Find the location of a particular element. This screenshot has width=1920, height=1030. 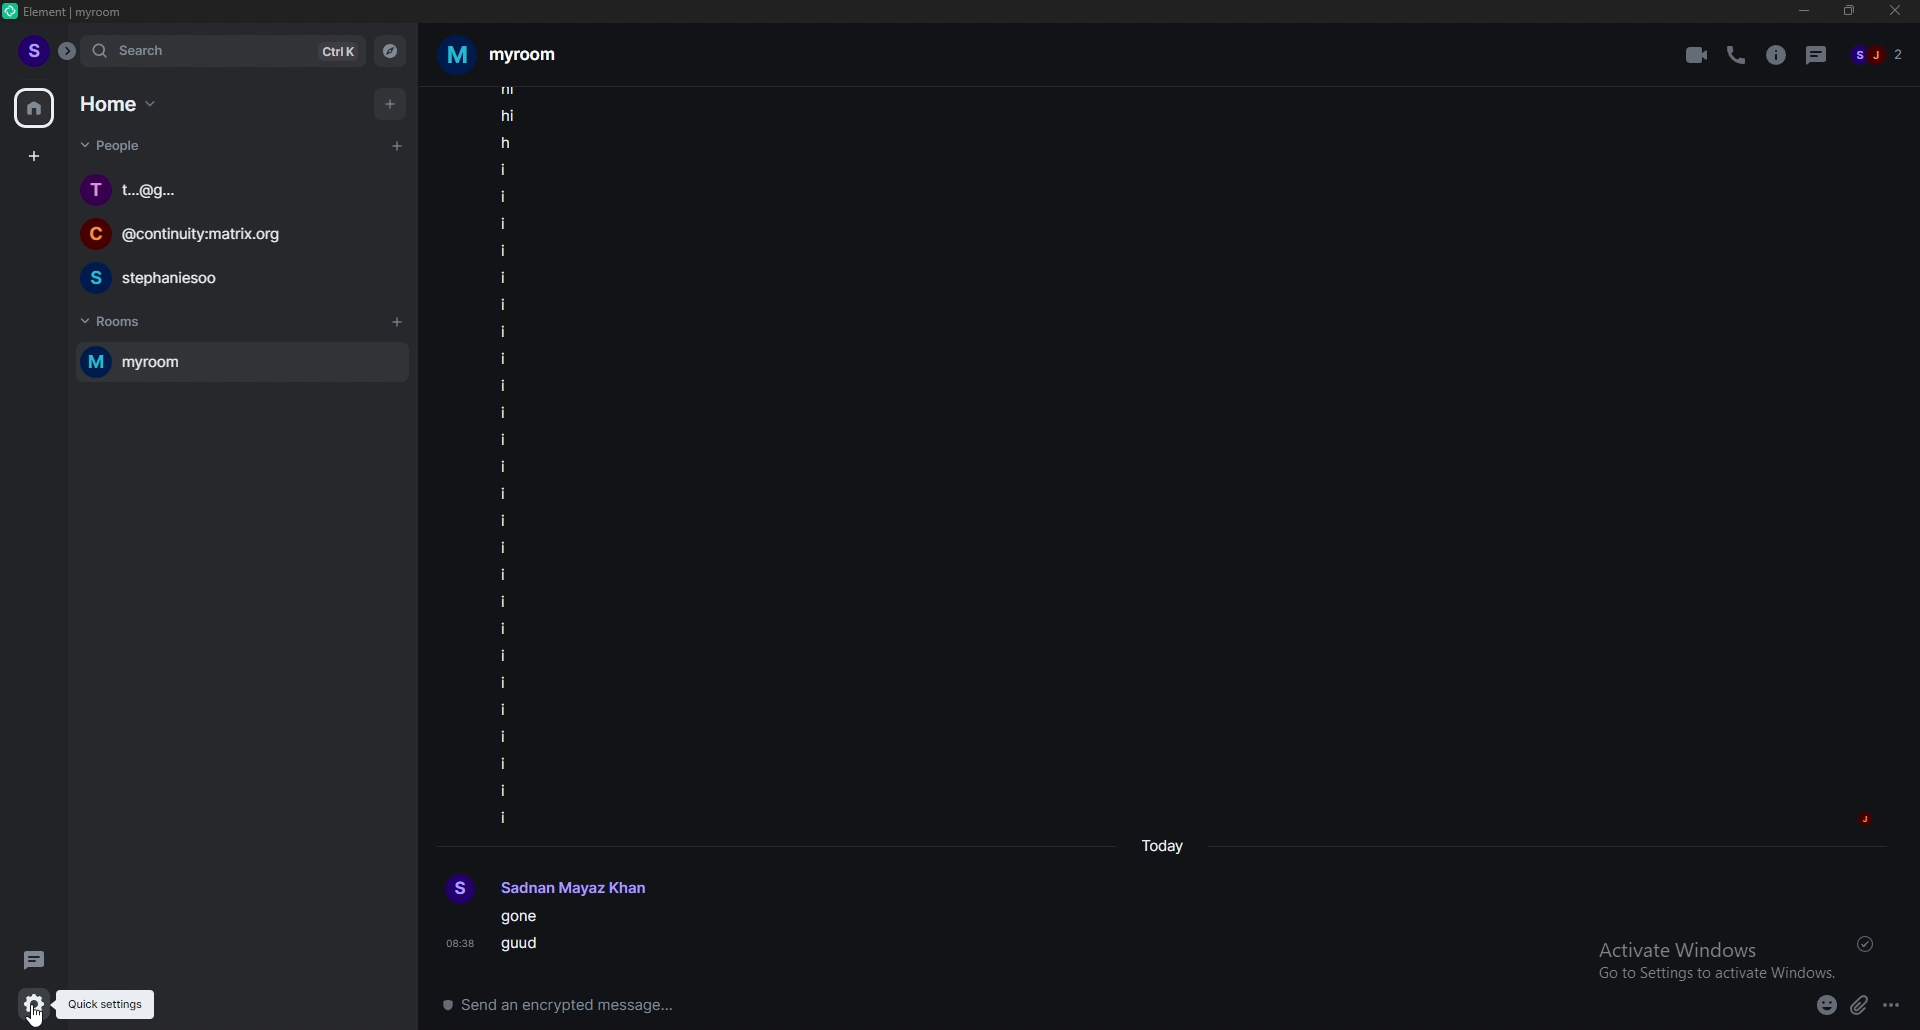

thread is located at coordinates (32, 960).